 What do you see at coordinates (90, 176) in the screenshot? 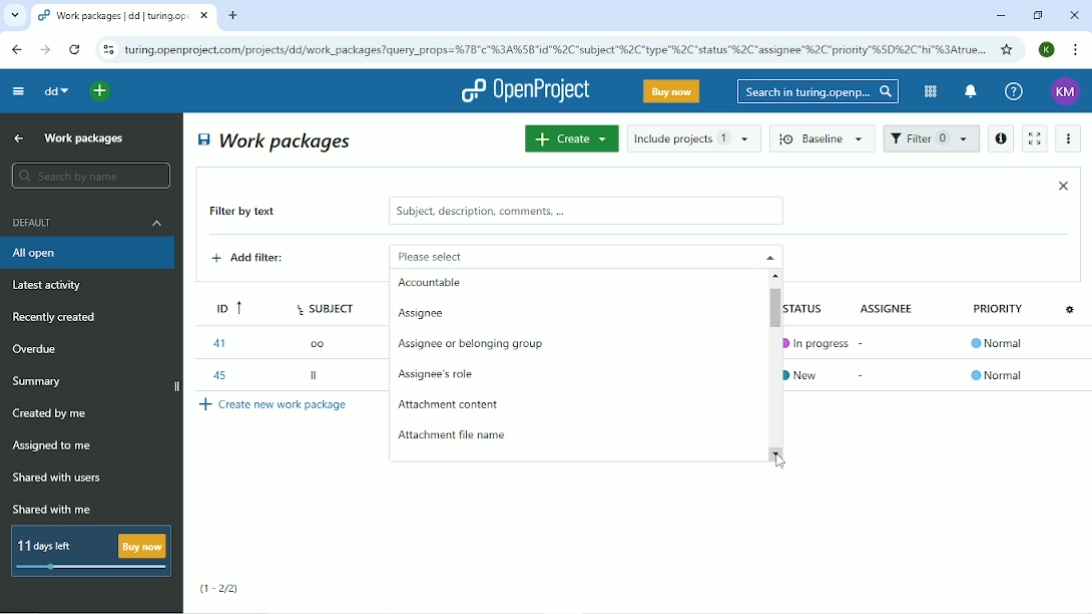
I see `Search by name` at bounding box center [90, 176].